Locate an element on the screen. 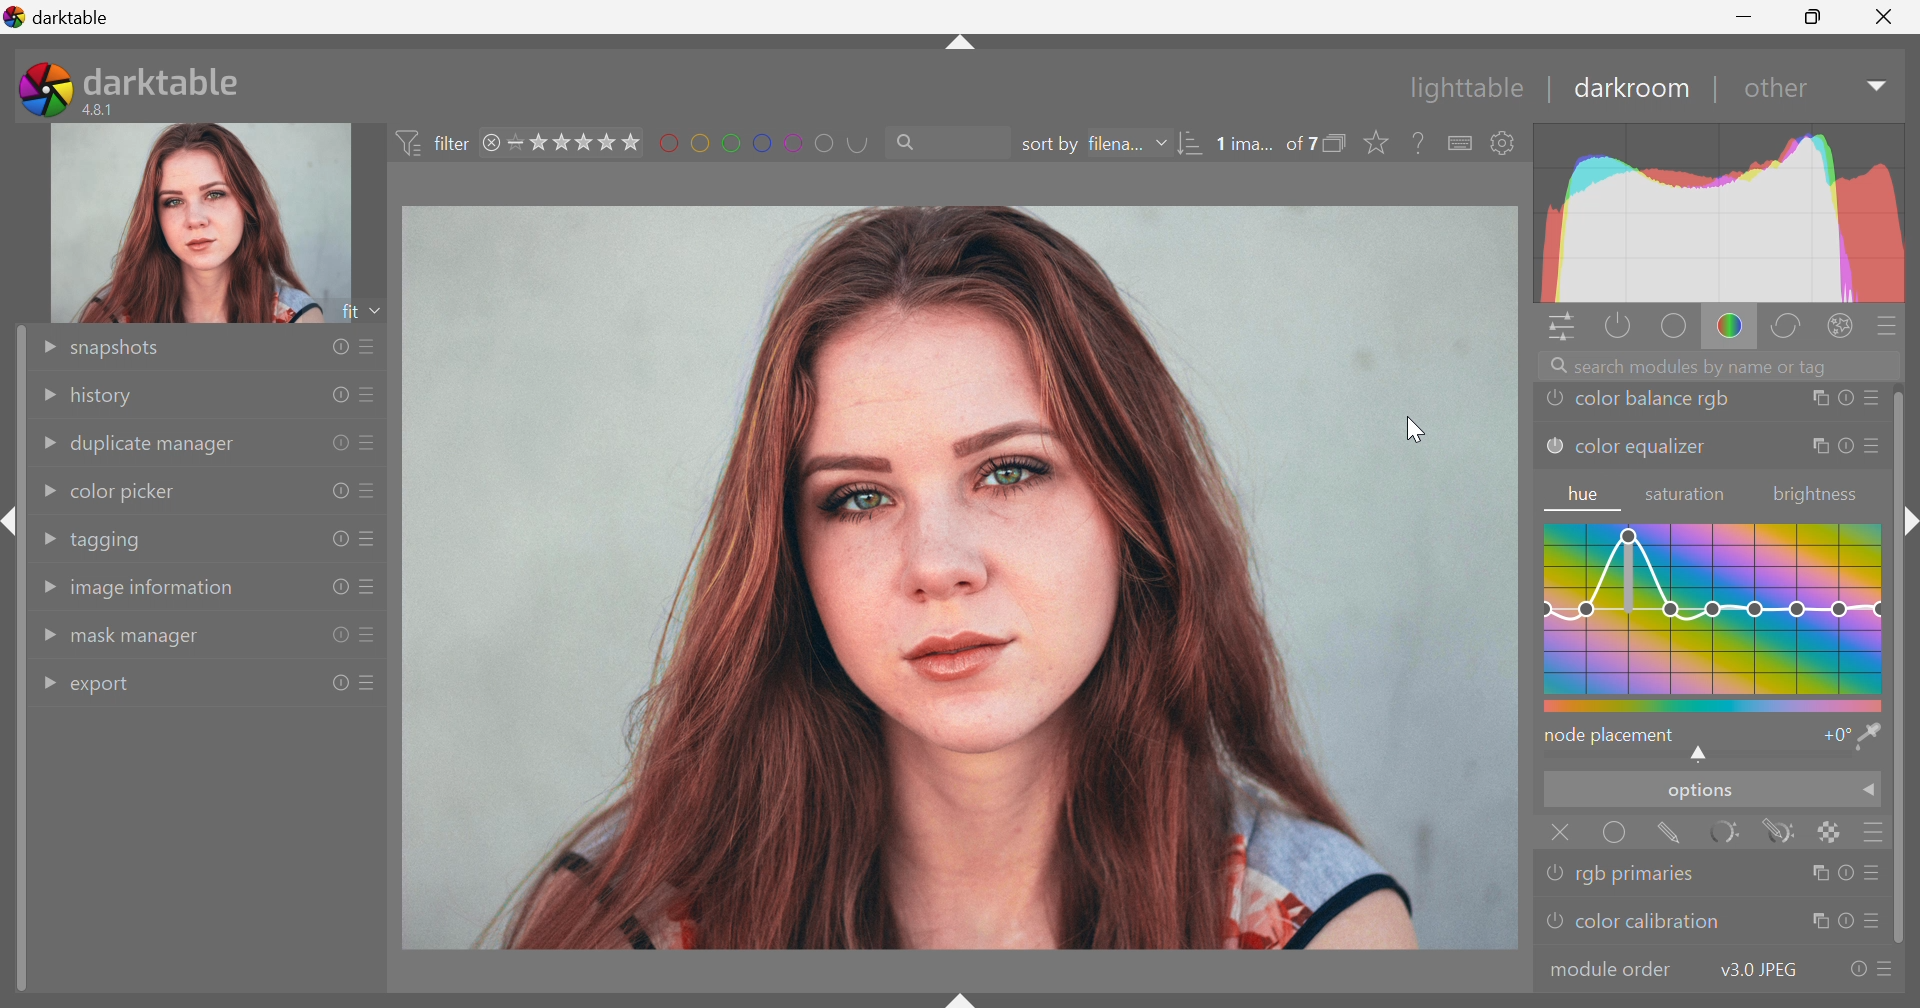 Image resolution: width=1920 pixels, height=1008 pixels. sort by is located at coordinates (1047, 145).